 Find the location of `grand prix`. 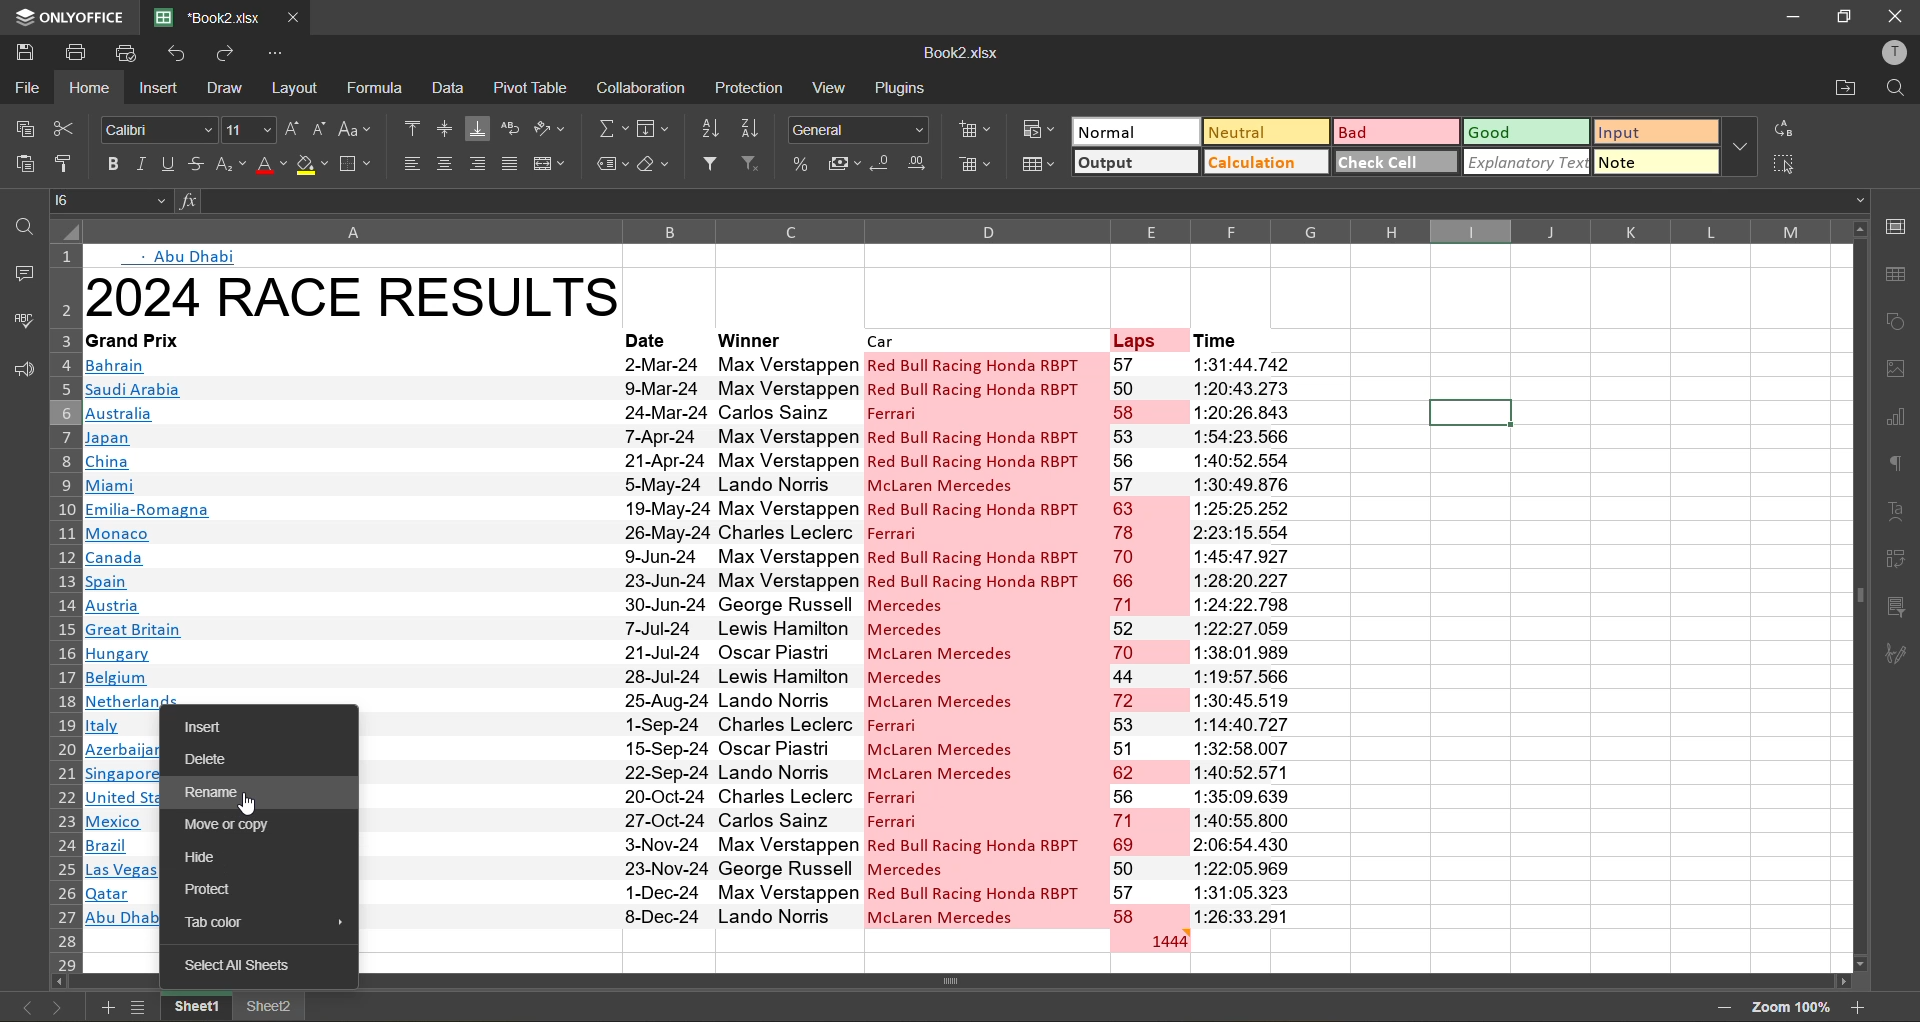

grand prix is located at coordinates (161, 339).